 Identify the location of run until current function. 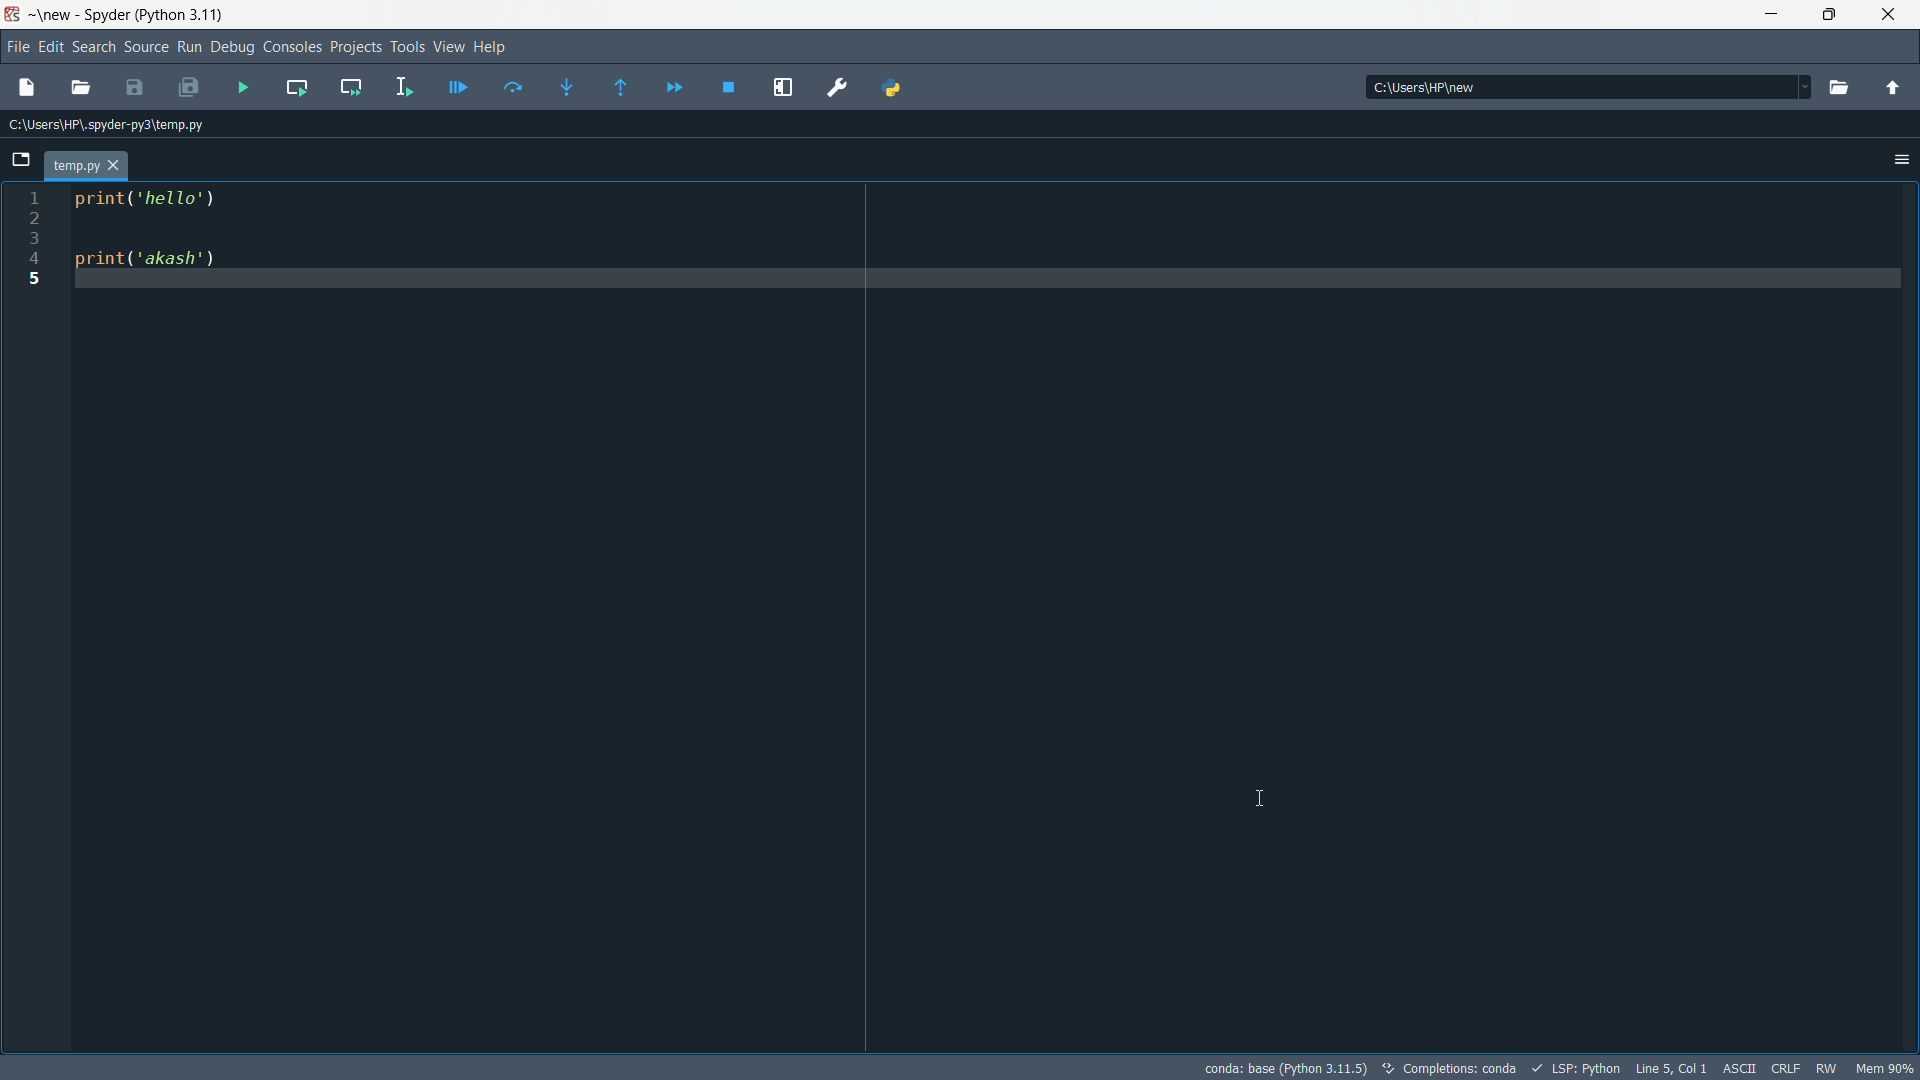
(621, 88).